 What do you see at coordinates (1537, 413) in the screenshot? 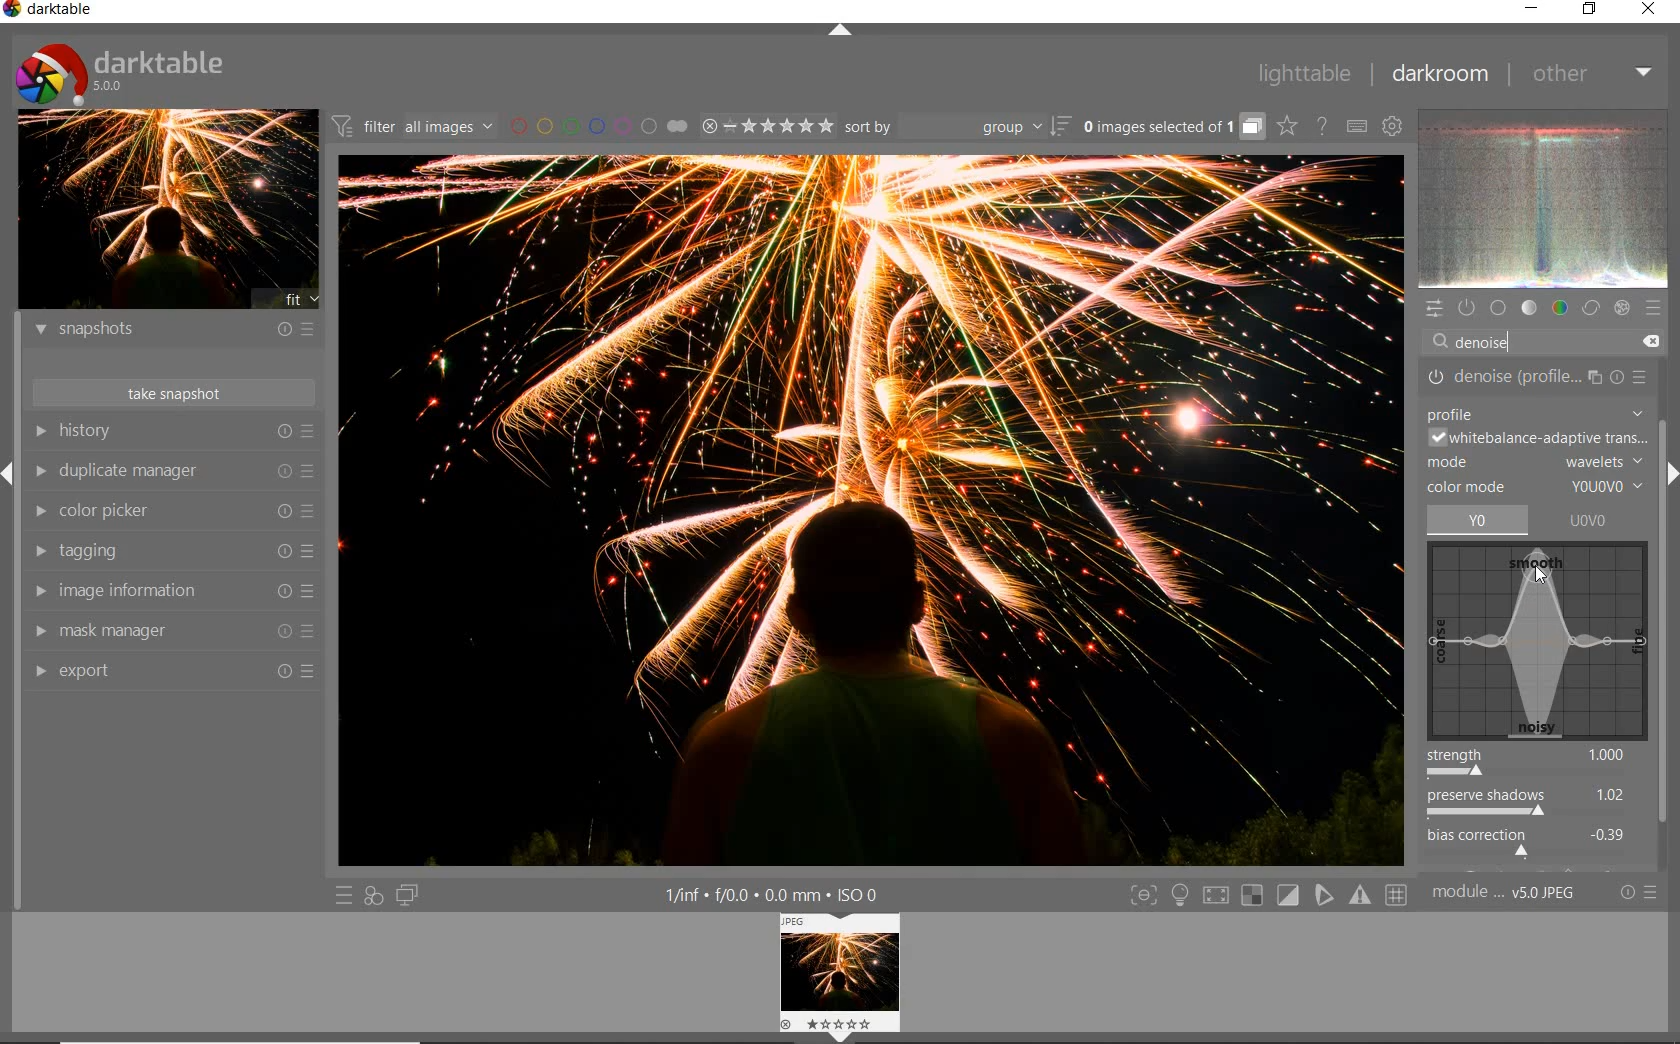
I see `PROFILE` at bounding box center [1537, 413].